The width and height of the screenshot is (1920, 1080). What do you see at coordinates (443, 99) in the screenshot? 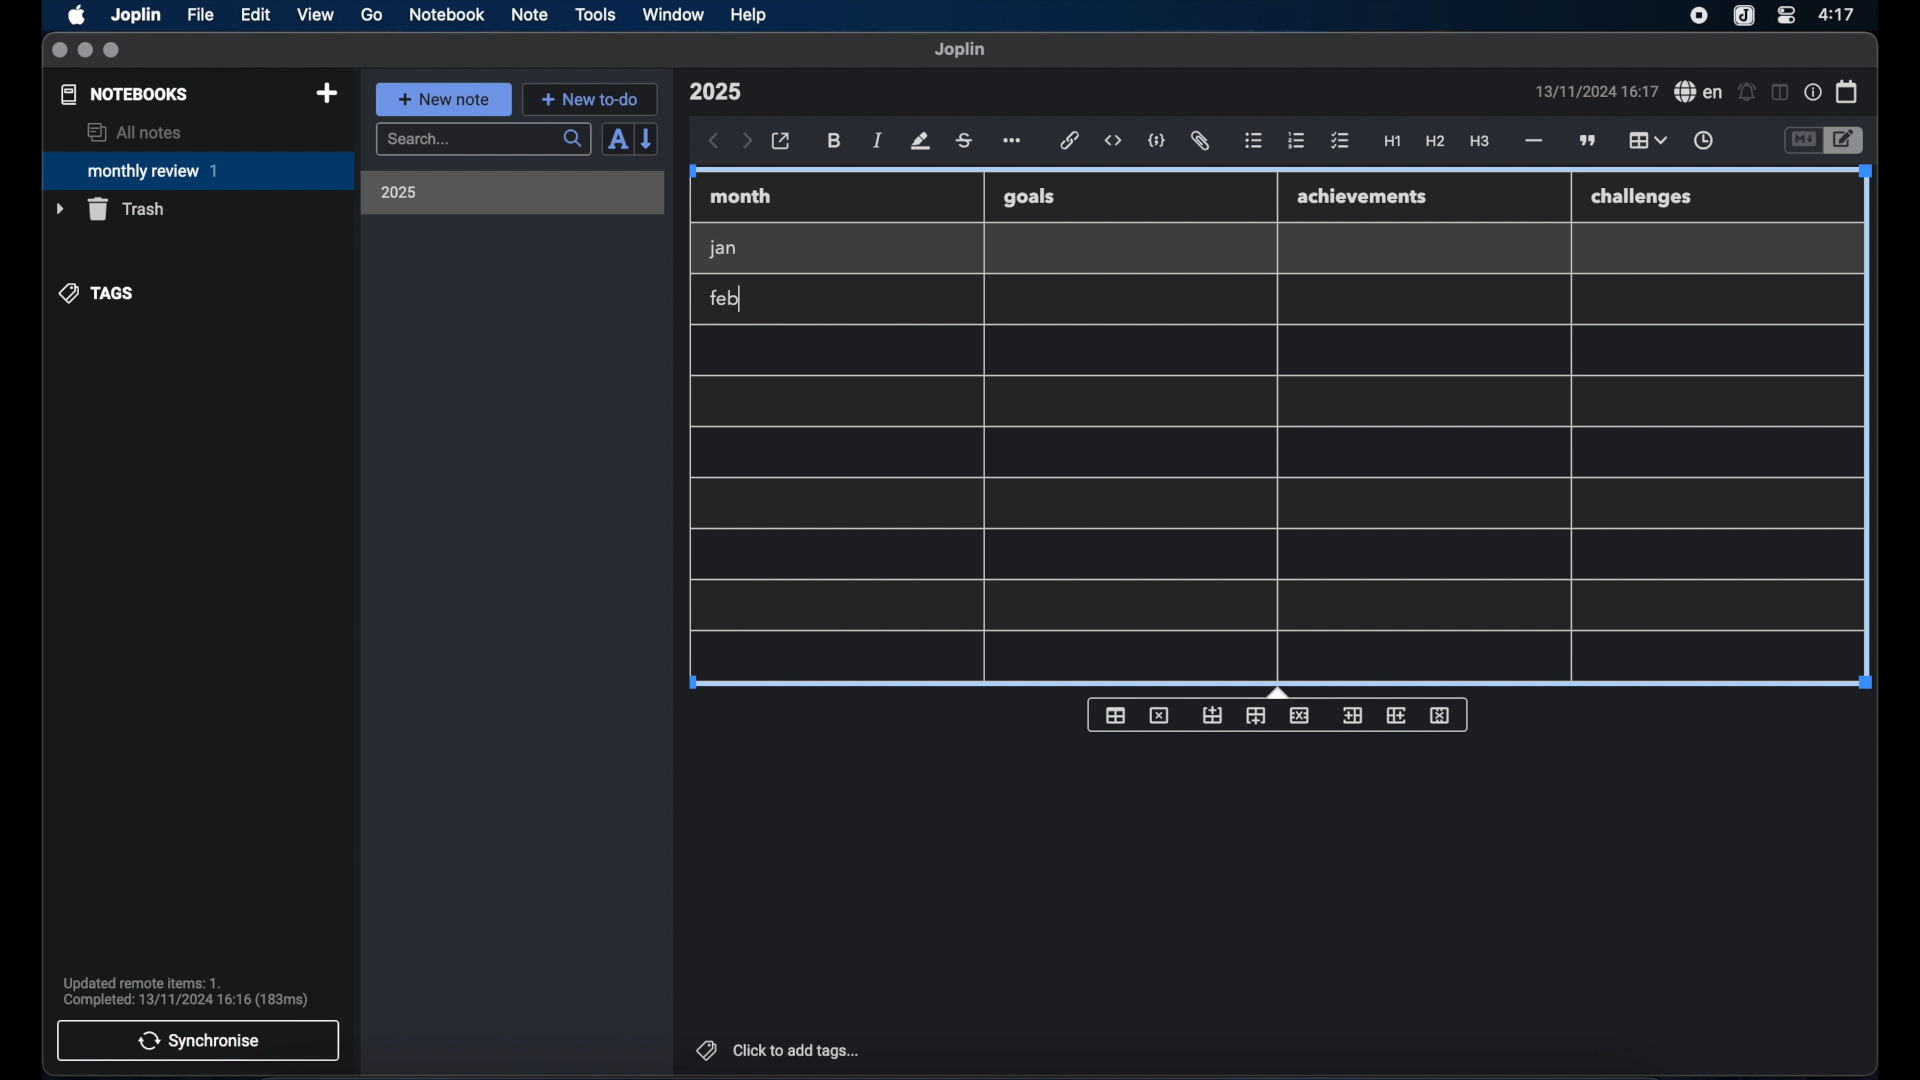
I see `new note` at bounding box center [443, 99].